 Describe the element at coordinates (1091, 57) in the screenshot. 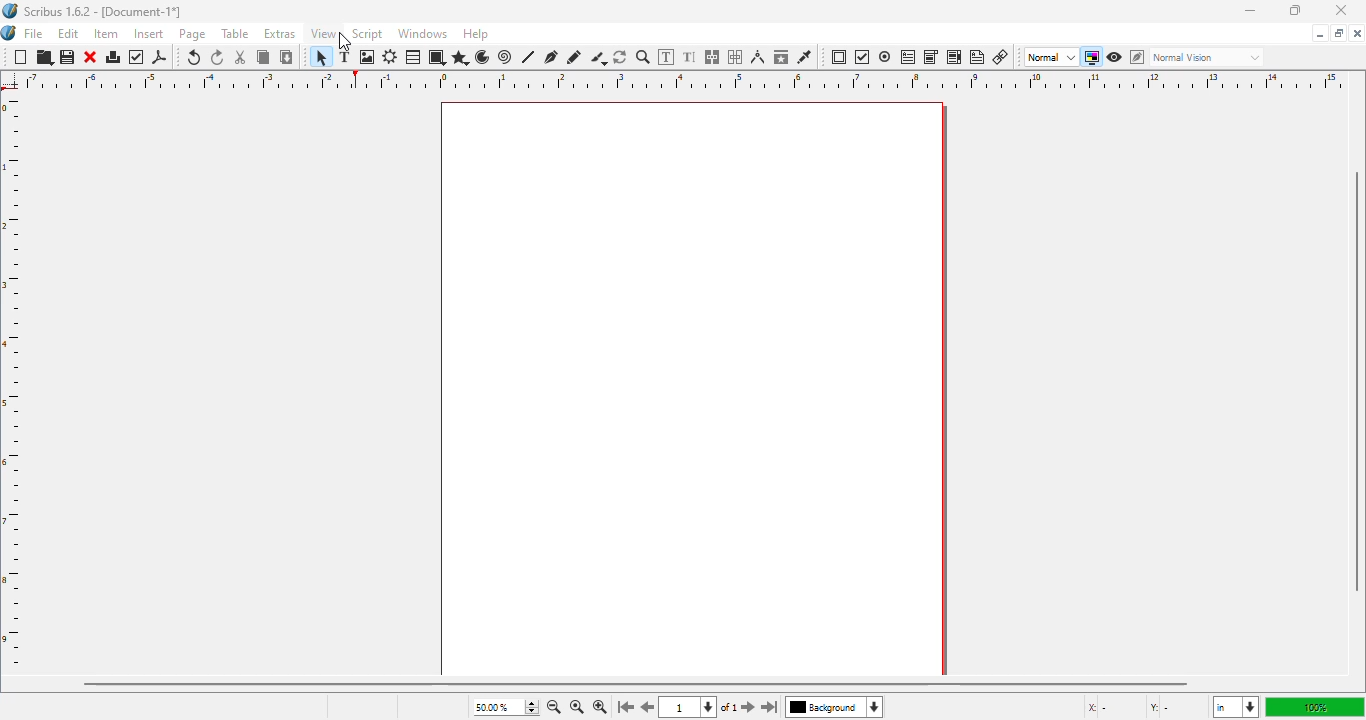

I see `toggle color management system` at that location.